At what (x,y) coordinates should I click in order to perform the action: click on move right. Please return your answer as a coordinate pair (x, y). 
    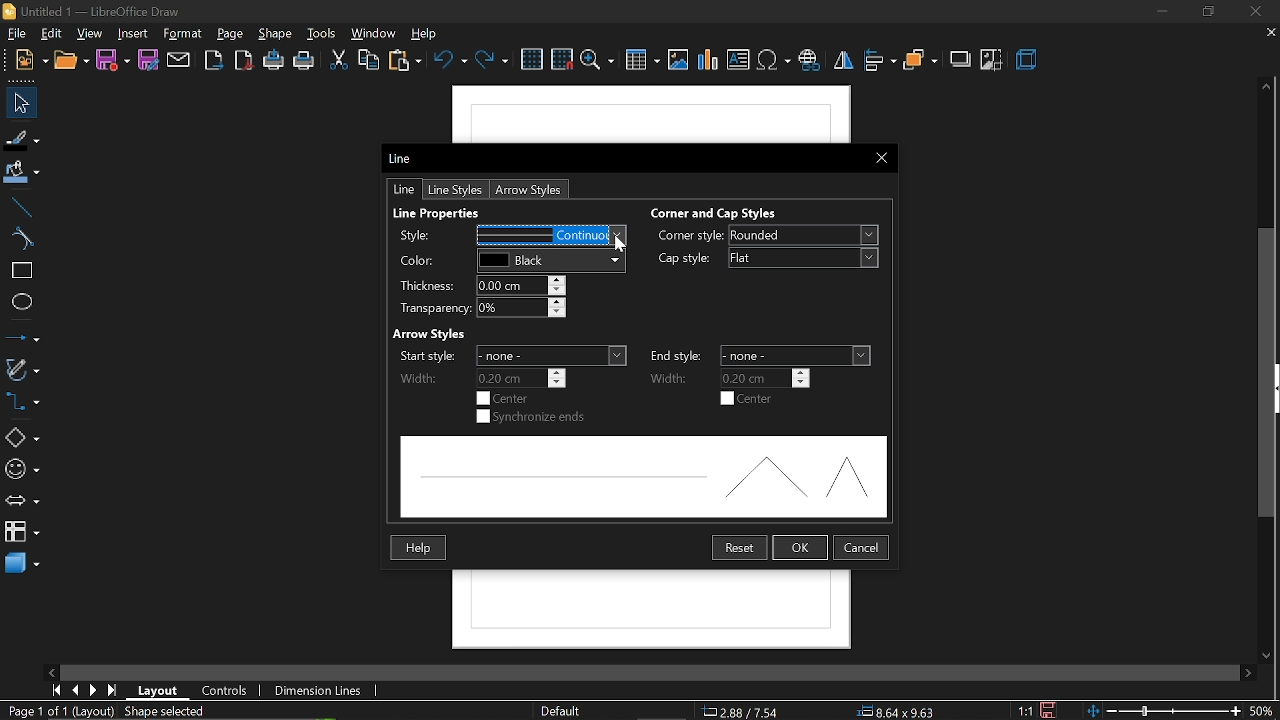
    Looking at the image, I should click on (1250, 671).